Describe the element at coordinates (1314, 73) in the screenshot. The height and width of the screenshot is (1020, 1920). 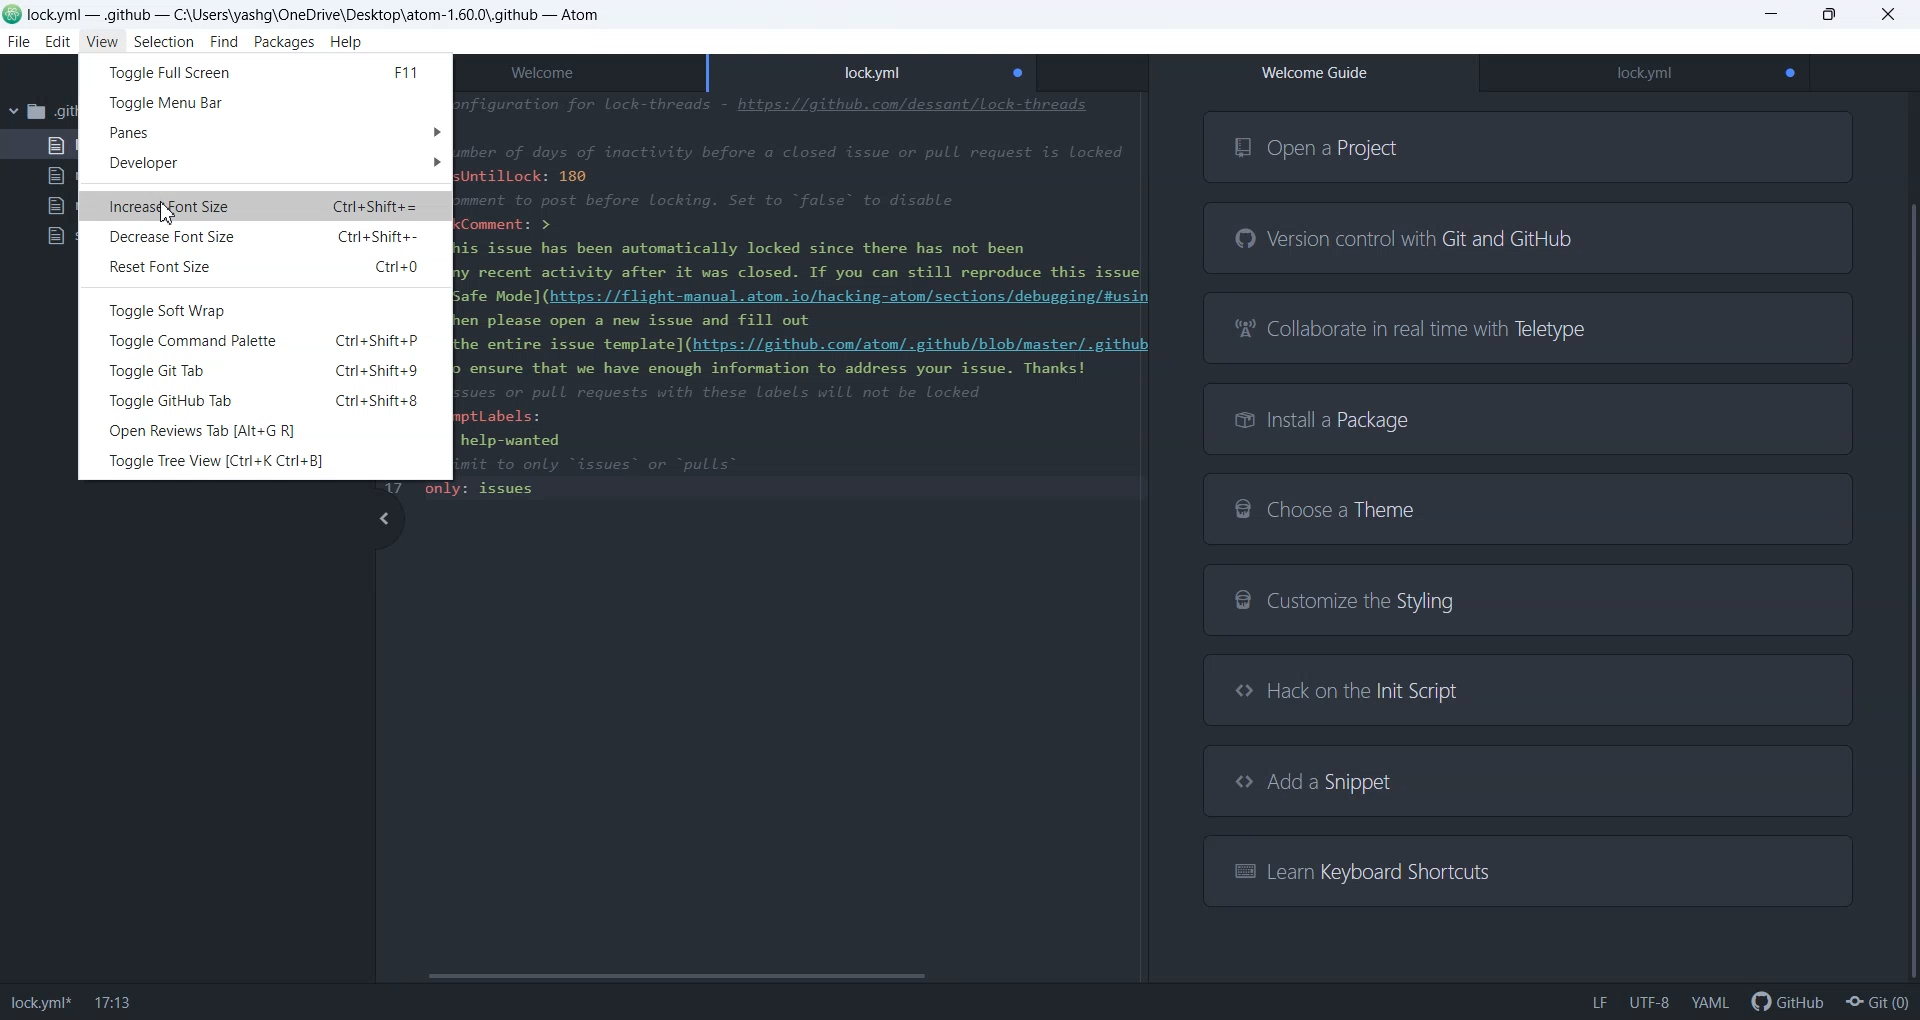
I see `Welcome guide` at that location.